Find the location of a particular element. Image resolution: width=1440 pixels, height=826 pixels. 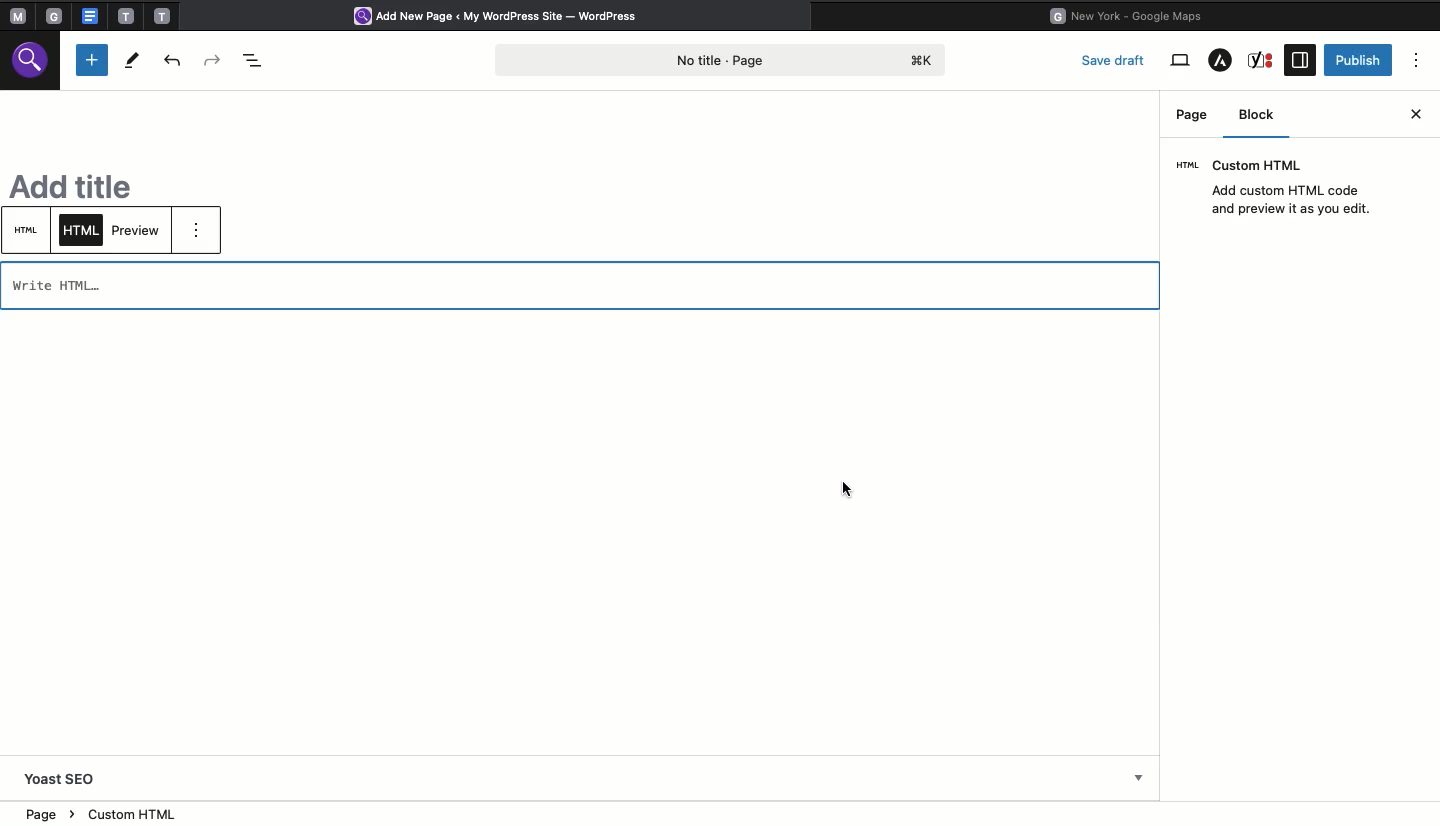

HTML is located at coordinates (29, 230).